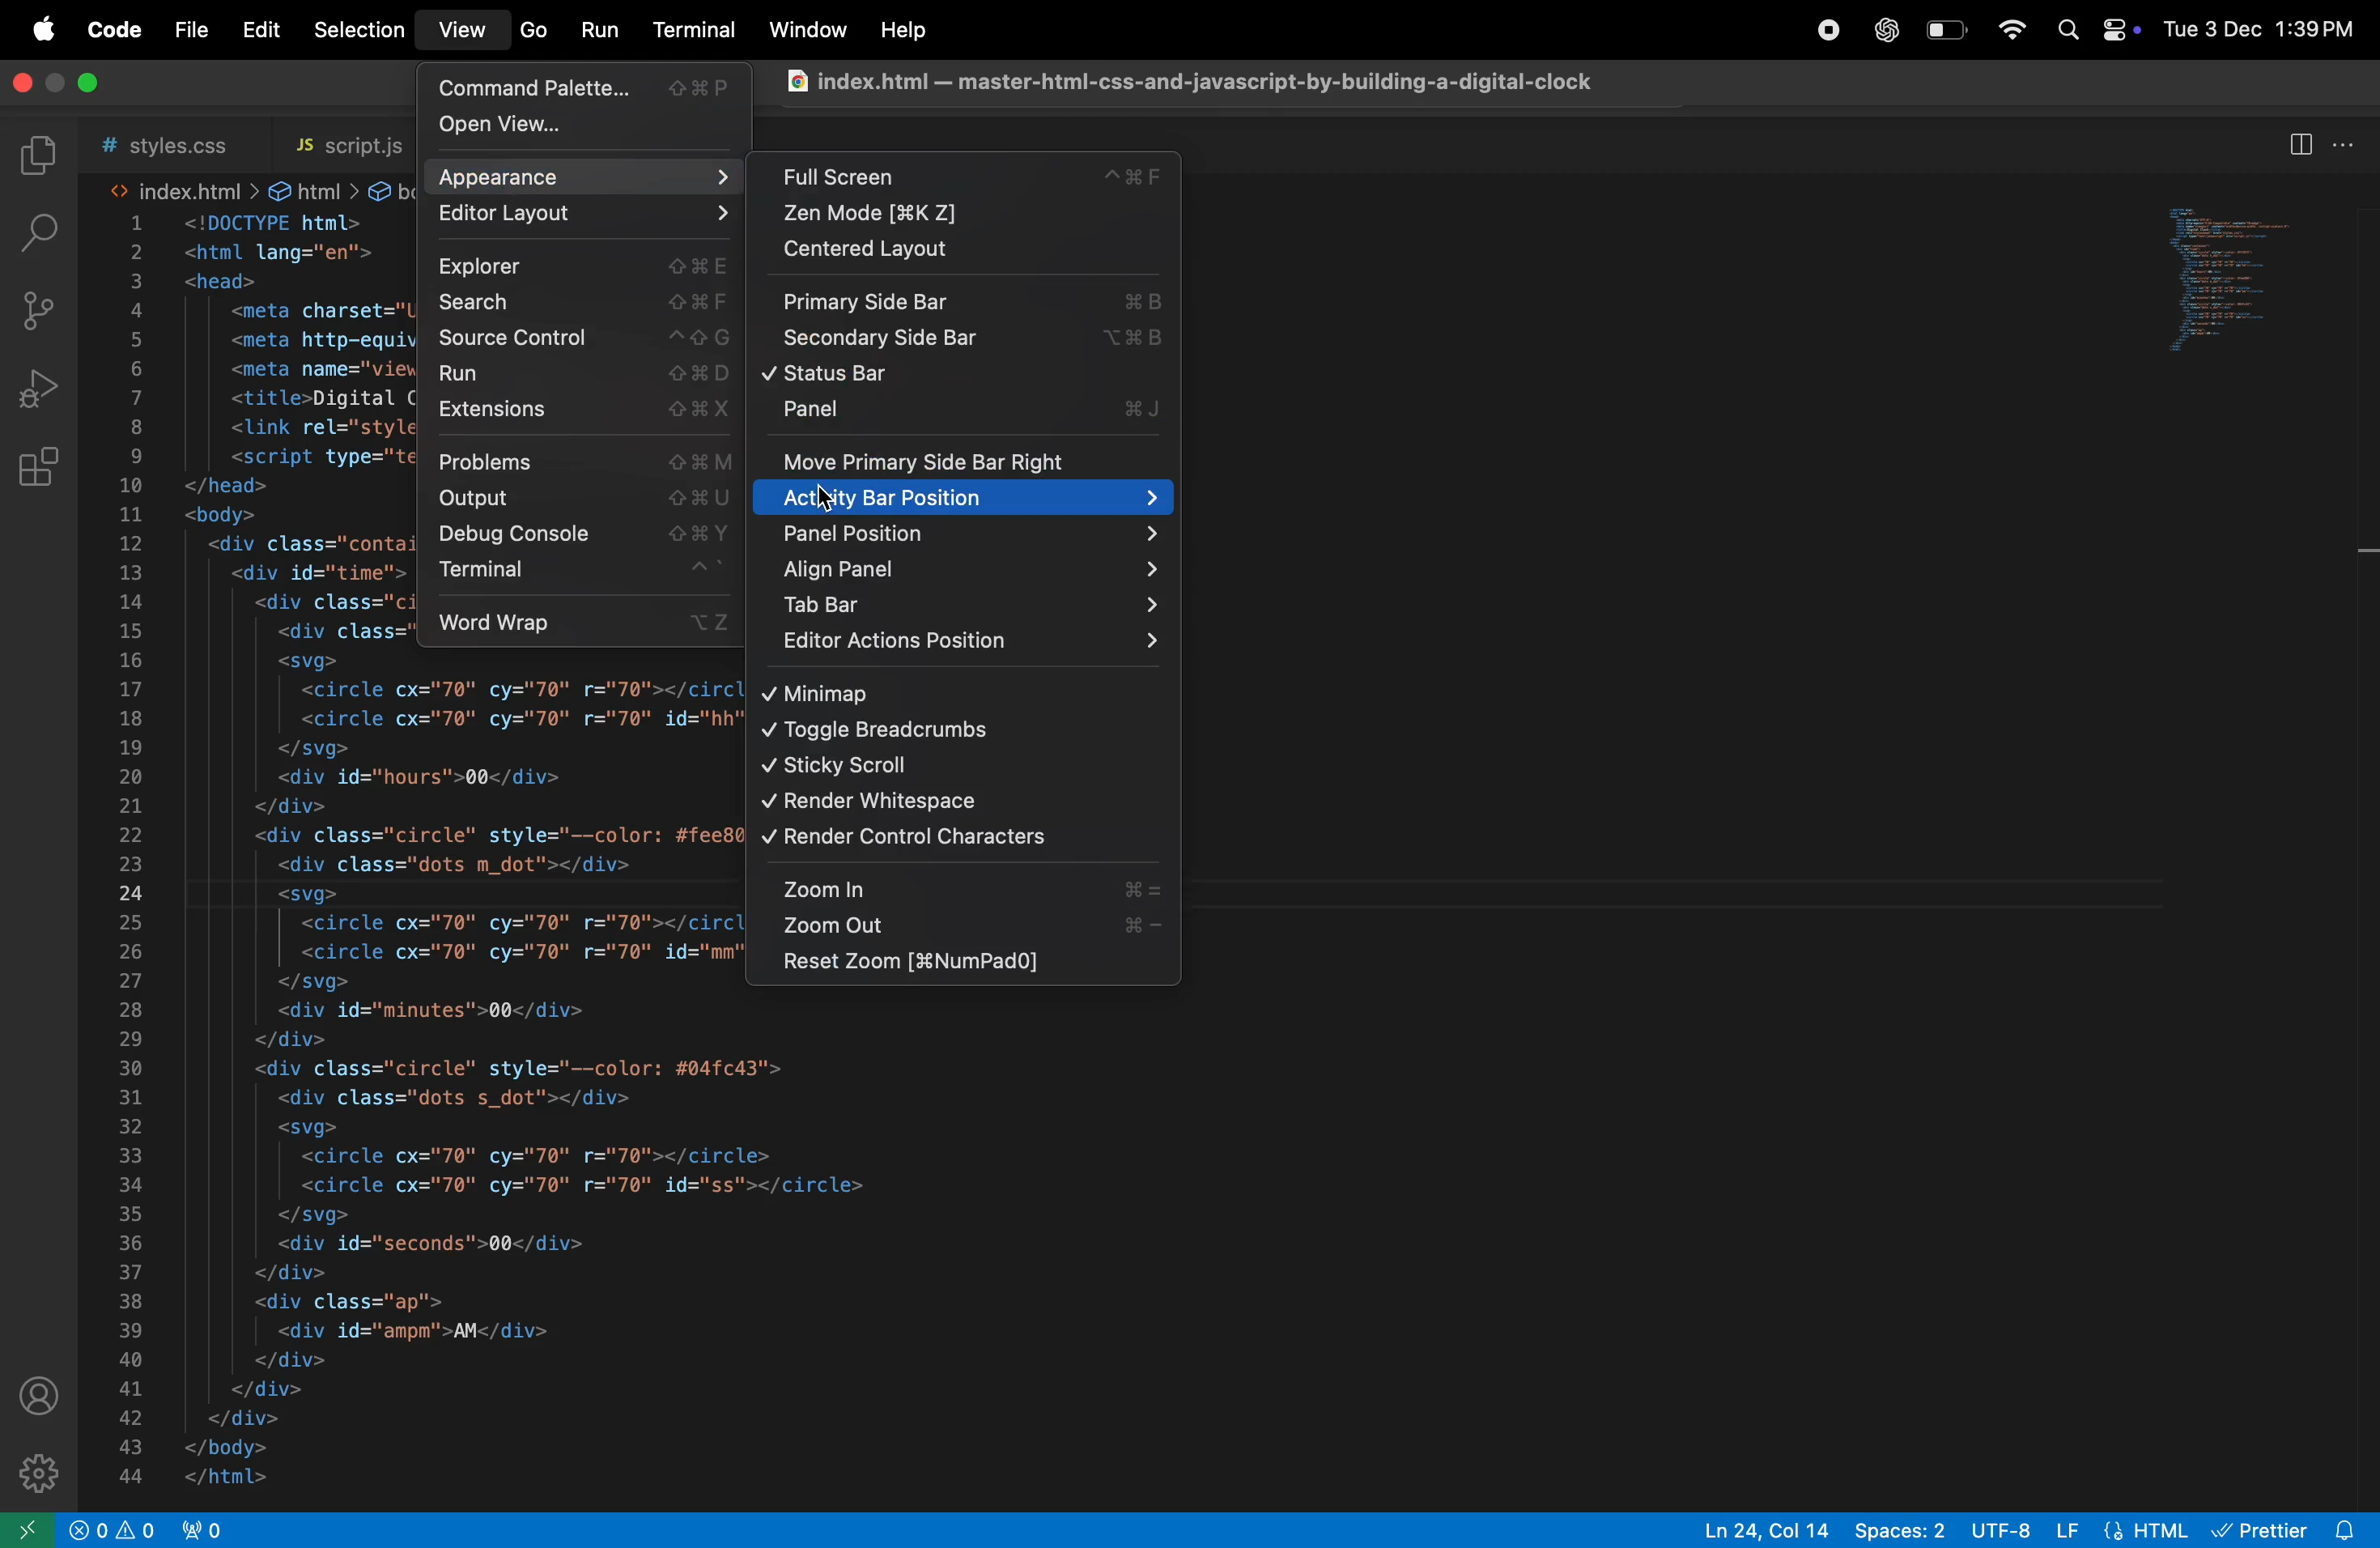  What do you see at coordinates (953, 964) in the screenshot?
I see `reset zoom touch pad` at bounding box center [953, 964].